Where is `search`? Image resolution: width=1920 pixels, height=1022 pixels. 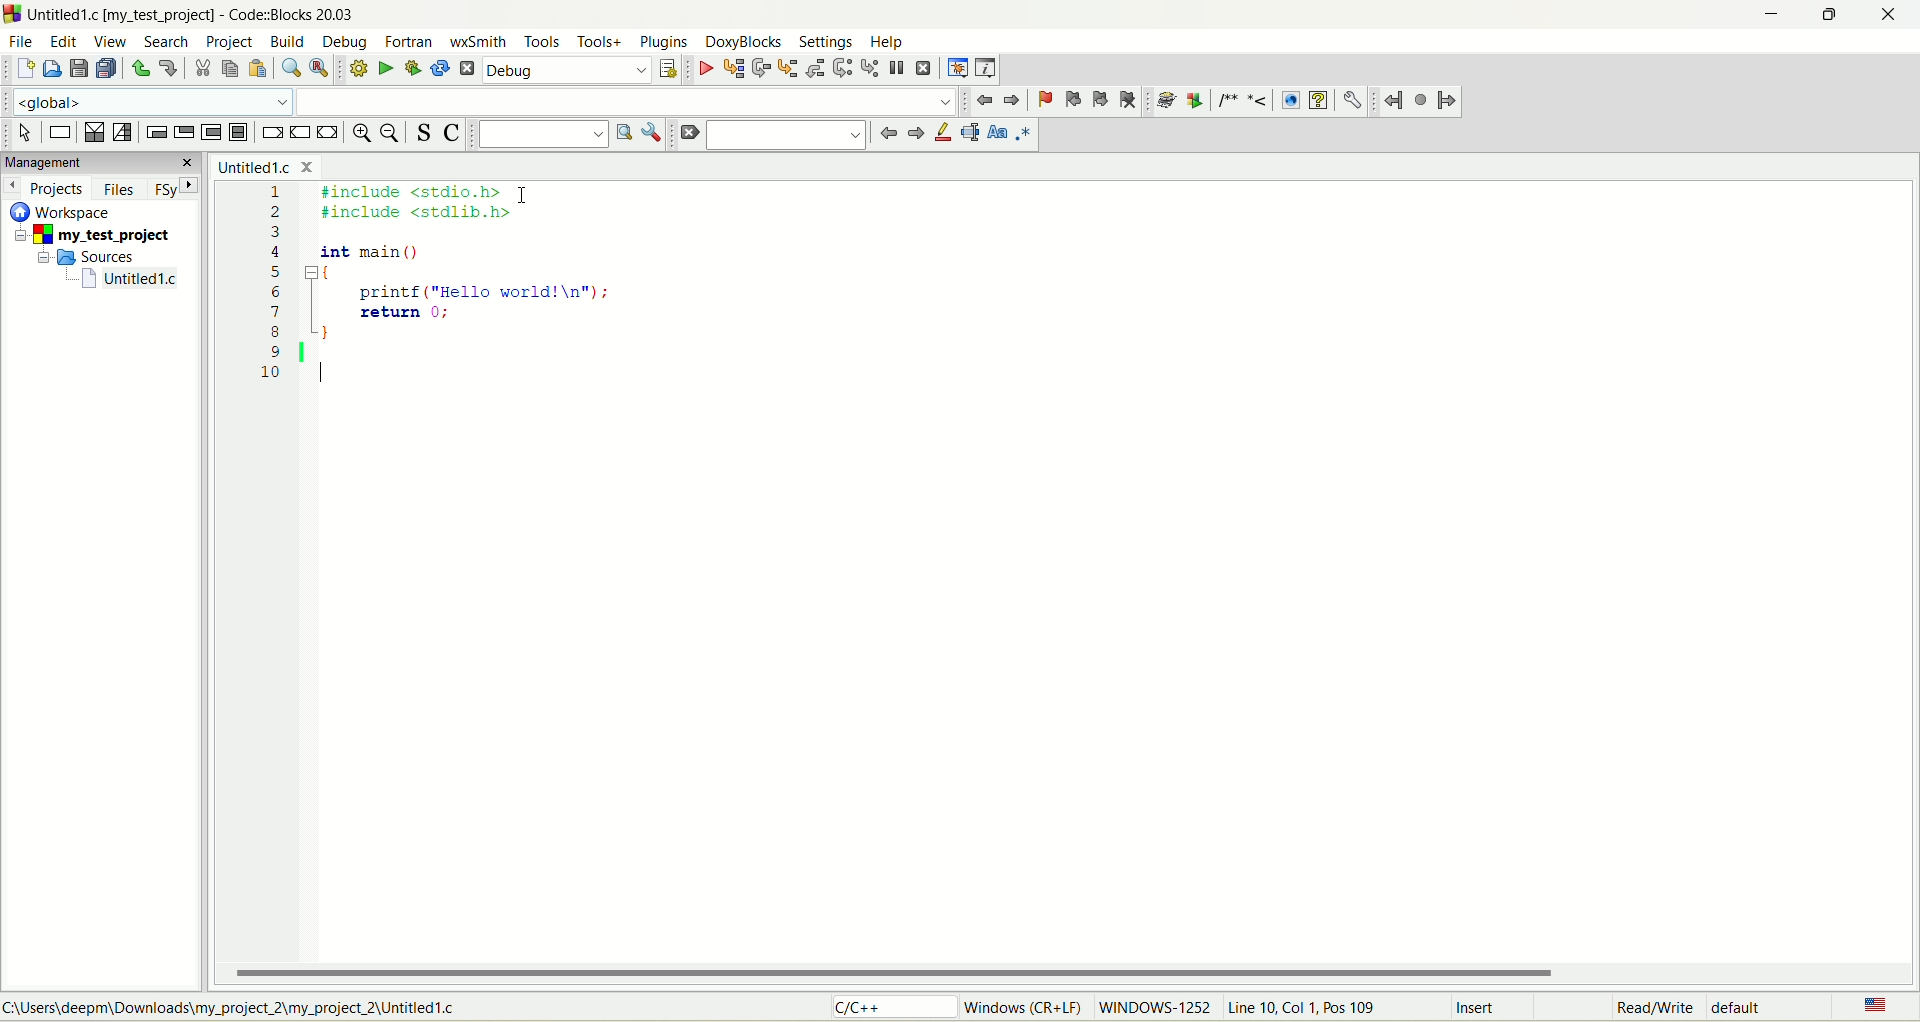 search is located at coordinates (163, 42).